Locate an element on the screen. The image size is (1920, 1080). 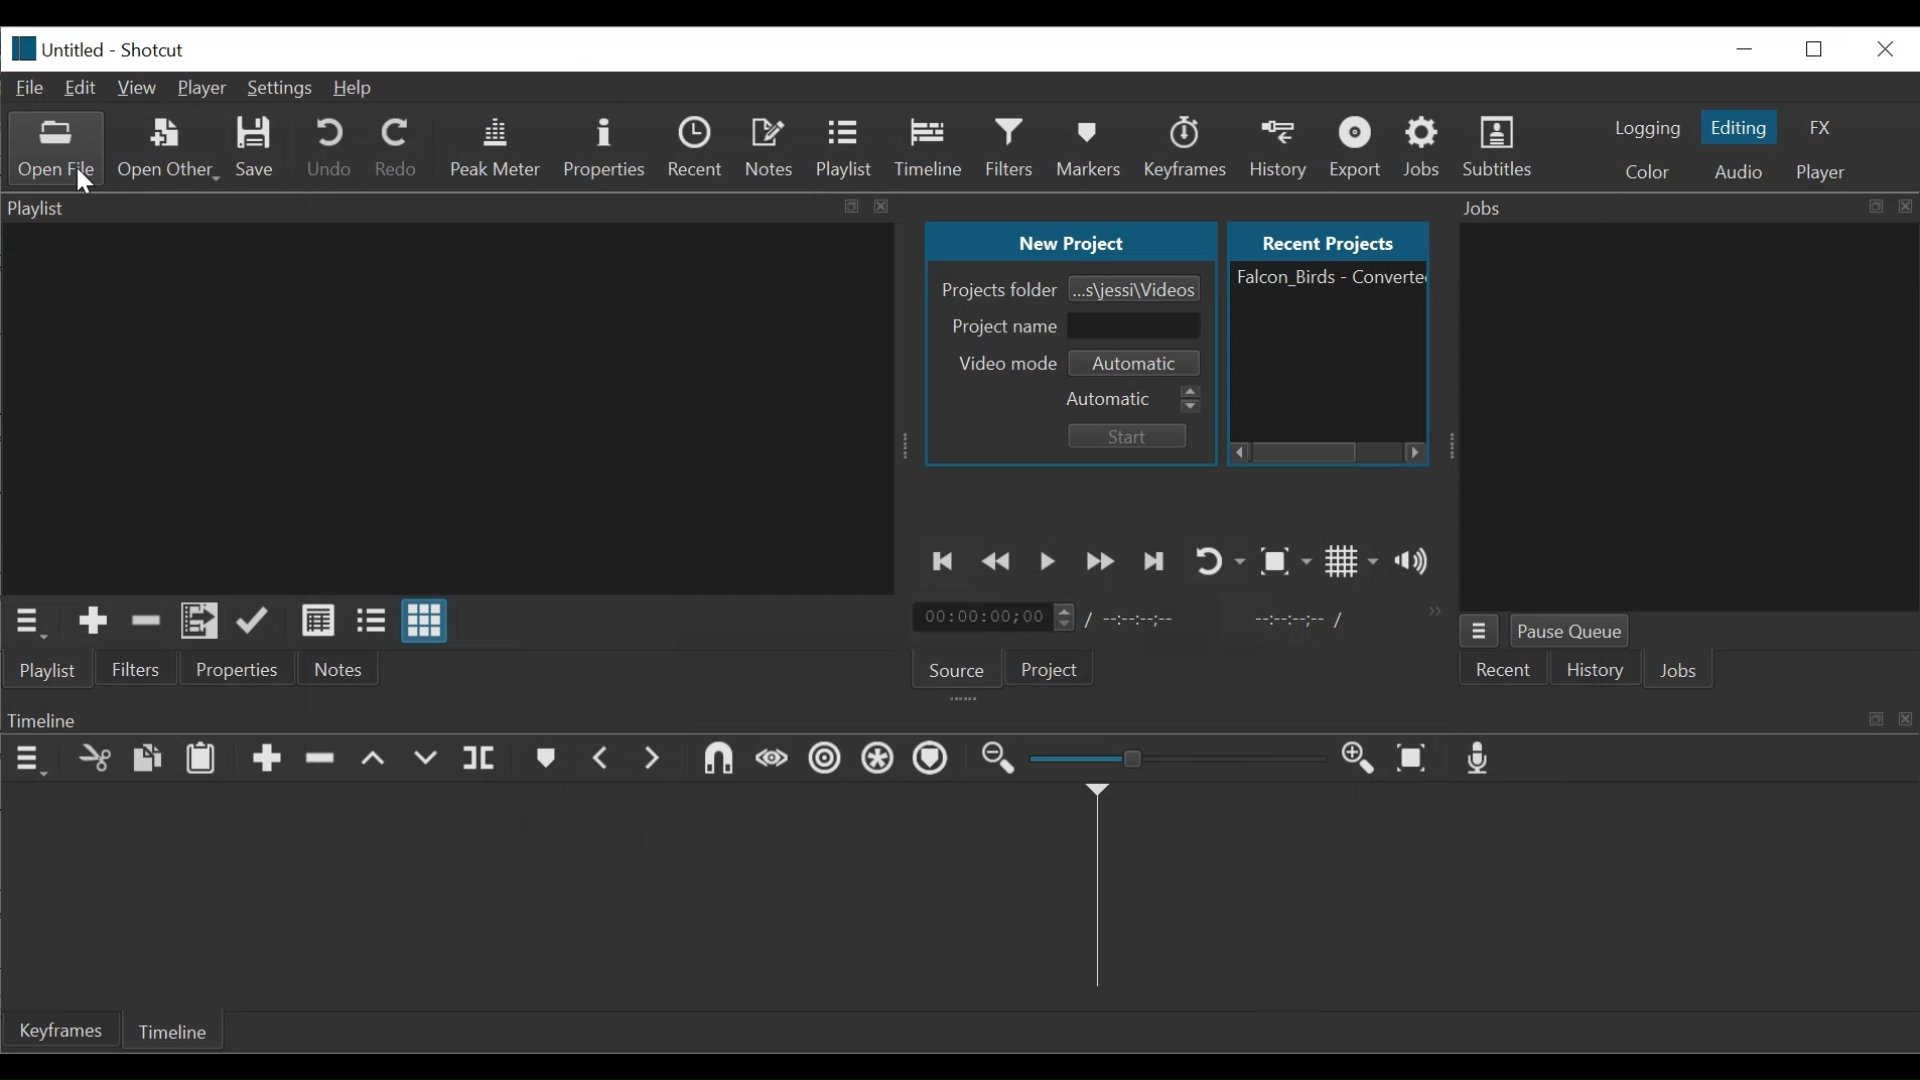
Properties is located at coordinates (604, 149).